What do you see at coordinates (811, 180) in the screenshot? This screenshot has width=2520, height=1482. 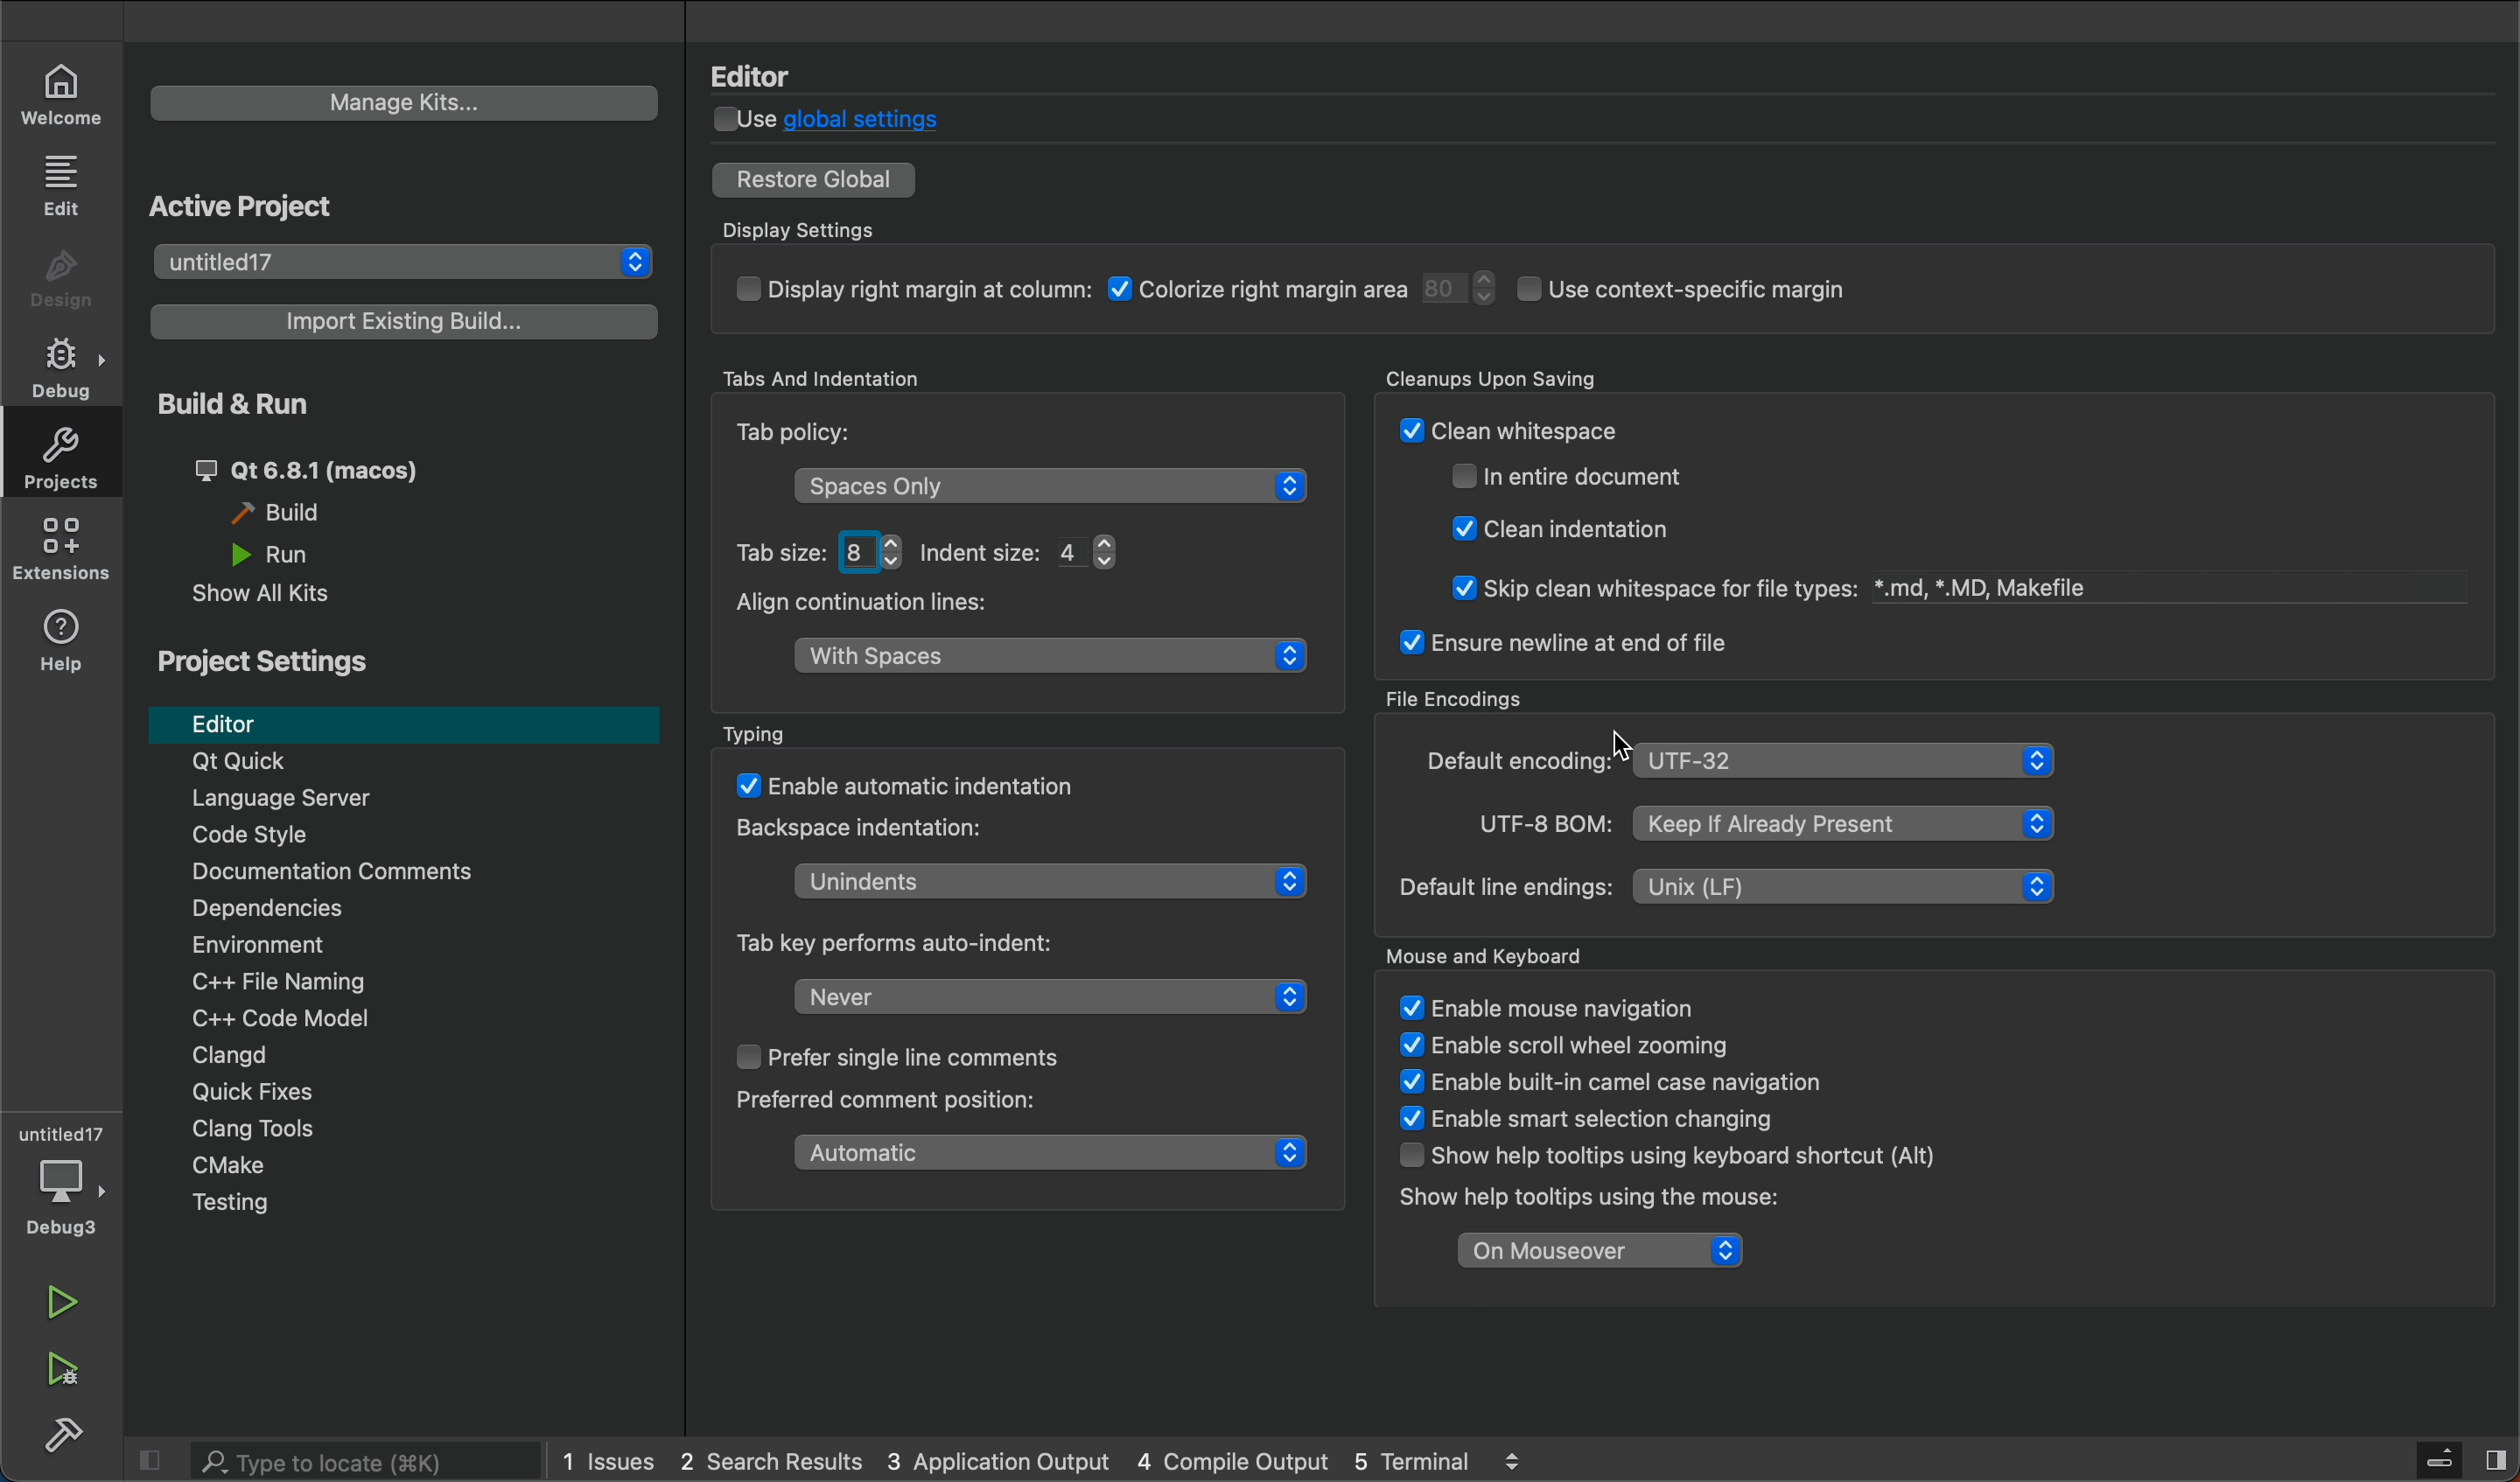 I see `restore to global` at bounding box center [811, 180].